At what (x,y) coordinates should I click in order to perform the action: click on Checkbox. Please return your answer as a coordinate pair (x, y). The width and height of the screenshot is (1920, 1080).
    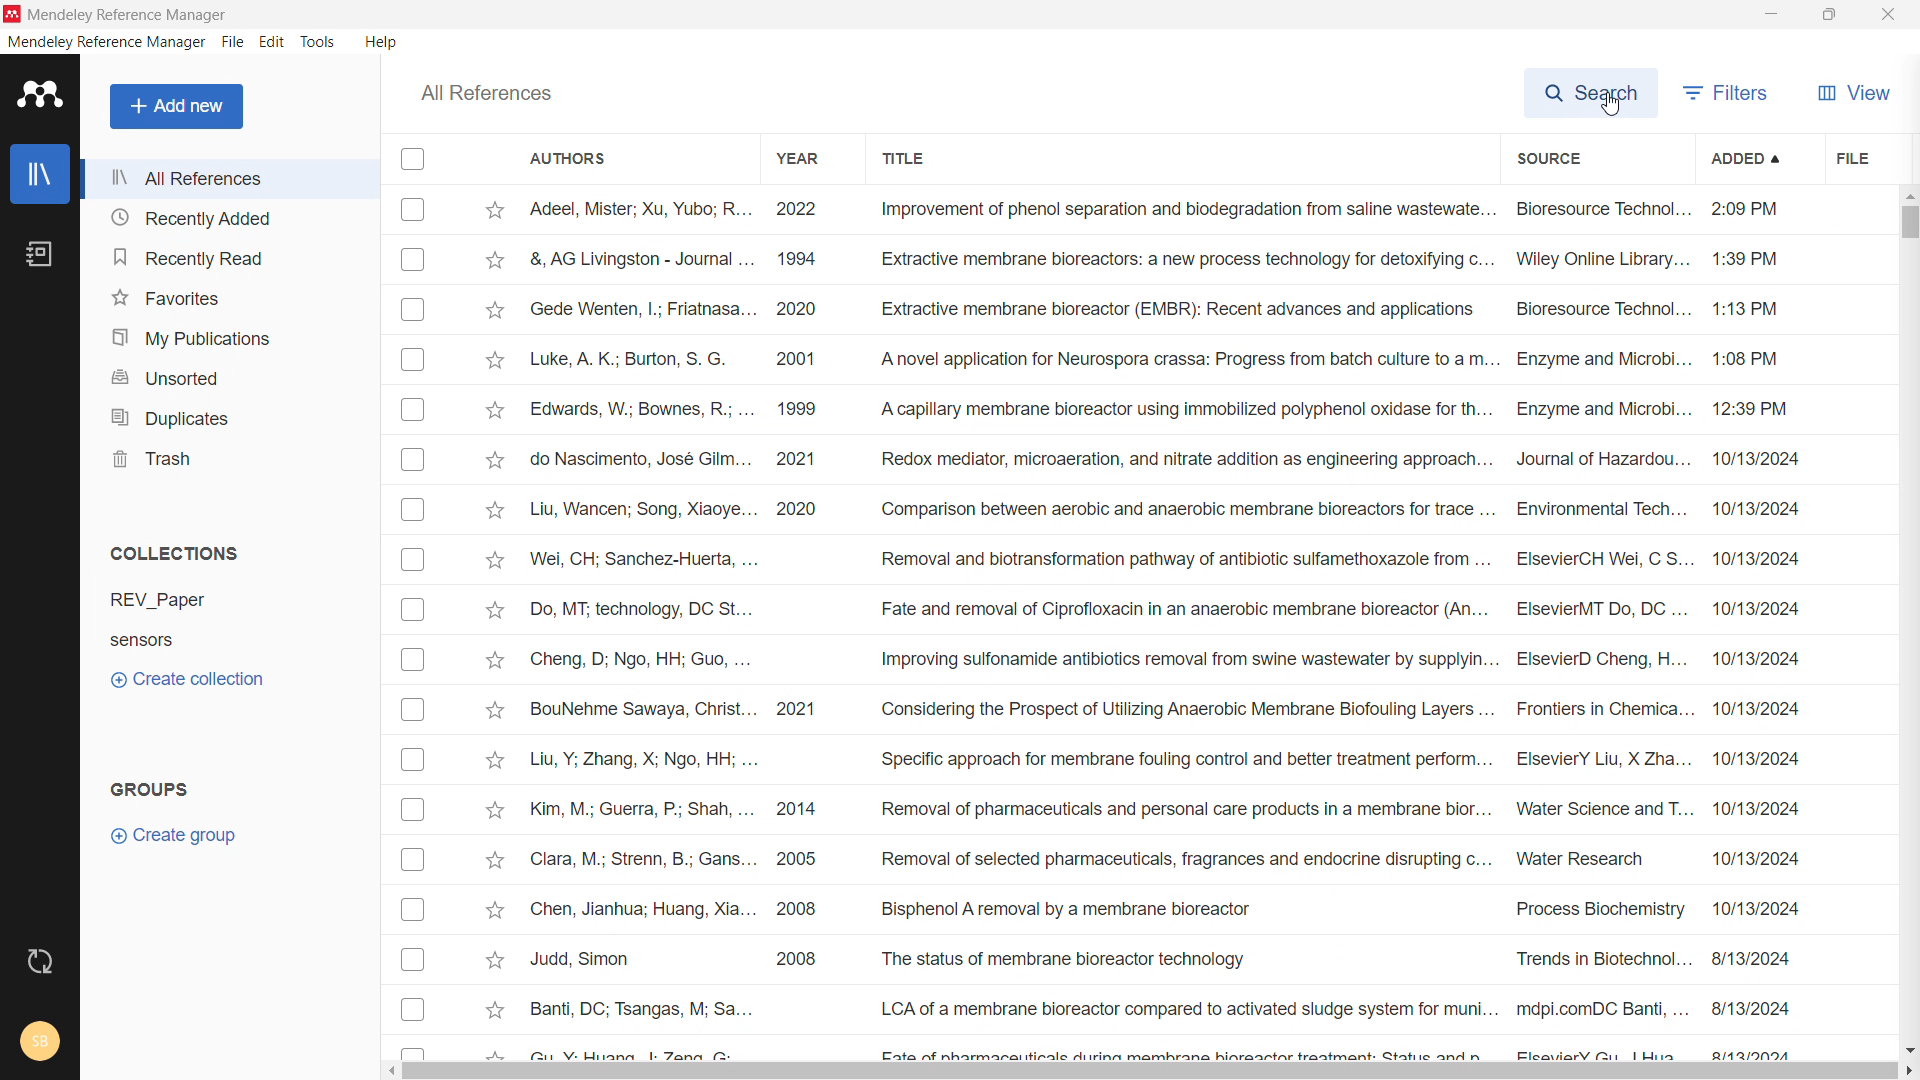
    Looking at the image, I should click on (416, 812).